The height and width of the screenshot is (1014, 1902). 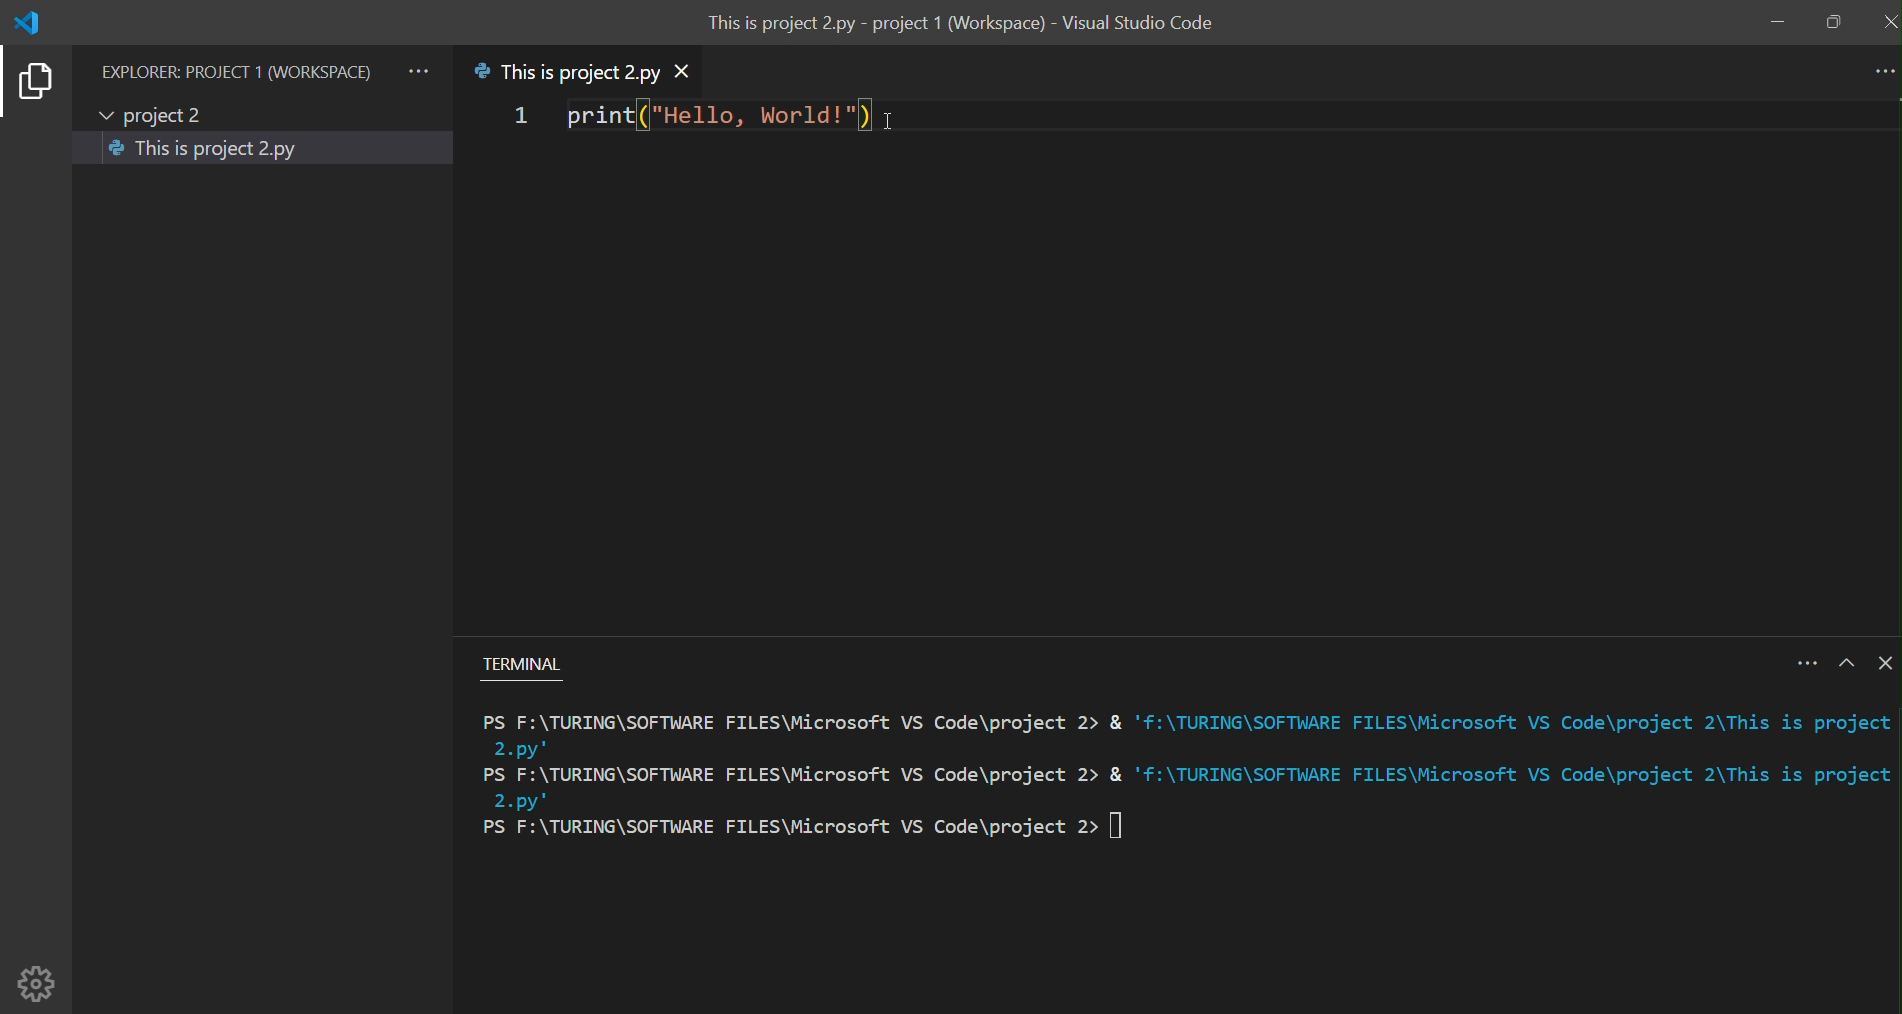 I want to click on file name, so click(x=565, y=71).